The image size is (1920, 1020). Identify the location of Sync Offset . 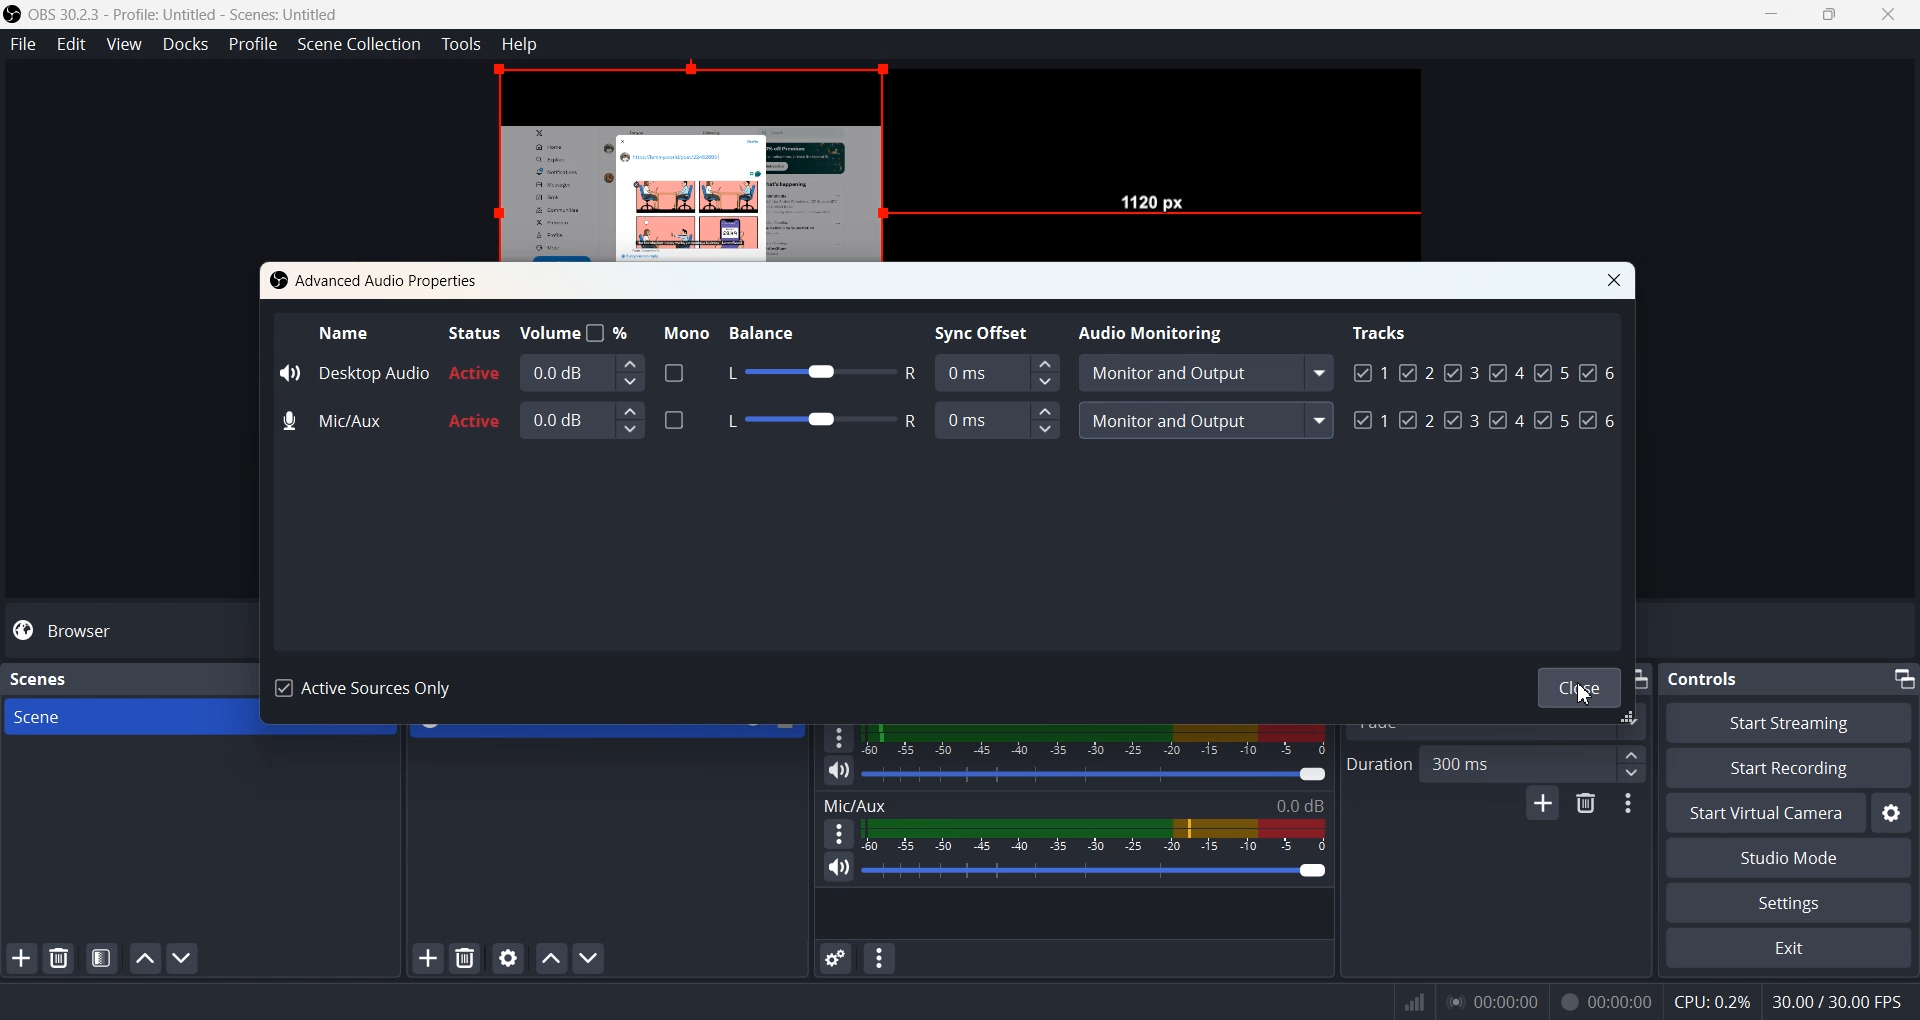
(999, 420).